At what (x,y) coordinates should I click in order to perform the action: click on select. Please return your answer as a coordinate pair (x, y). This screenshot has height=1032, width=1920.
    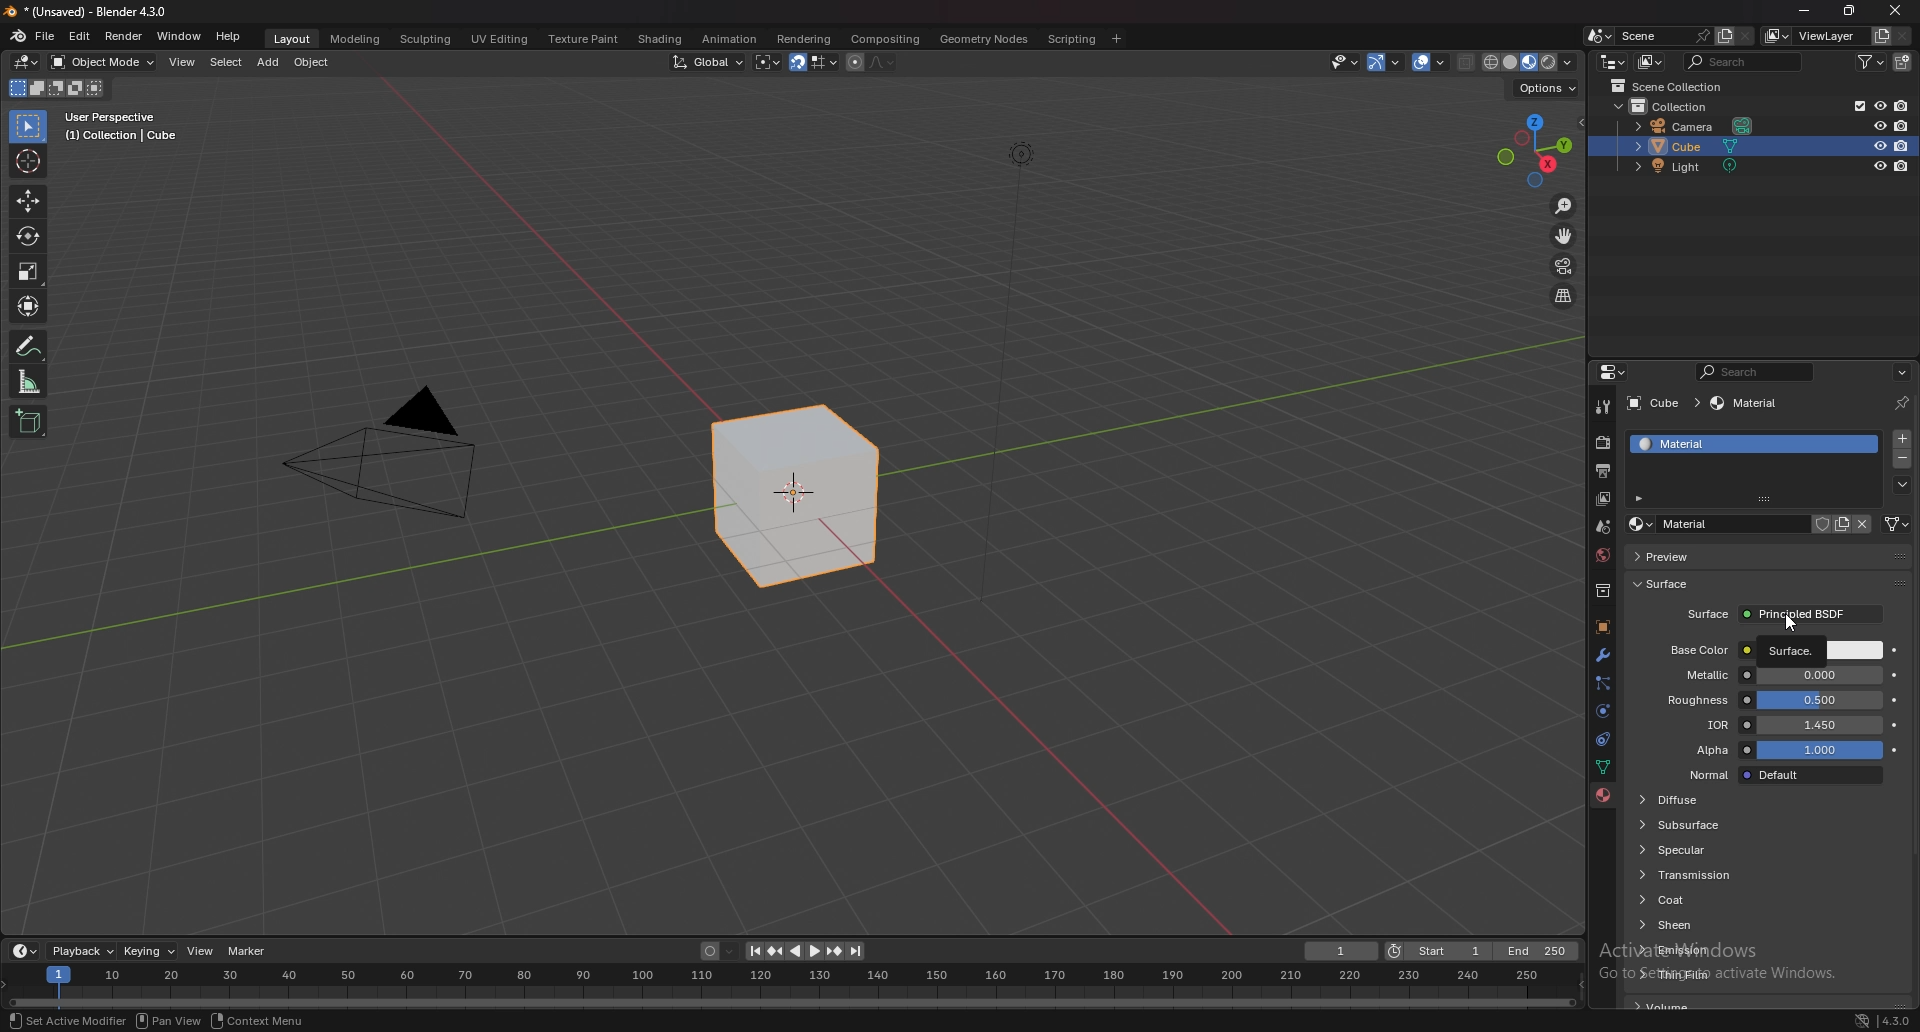
    Looking at the image, I should click on (226, 63).